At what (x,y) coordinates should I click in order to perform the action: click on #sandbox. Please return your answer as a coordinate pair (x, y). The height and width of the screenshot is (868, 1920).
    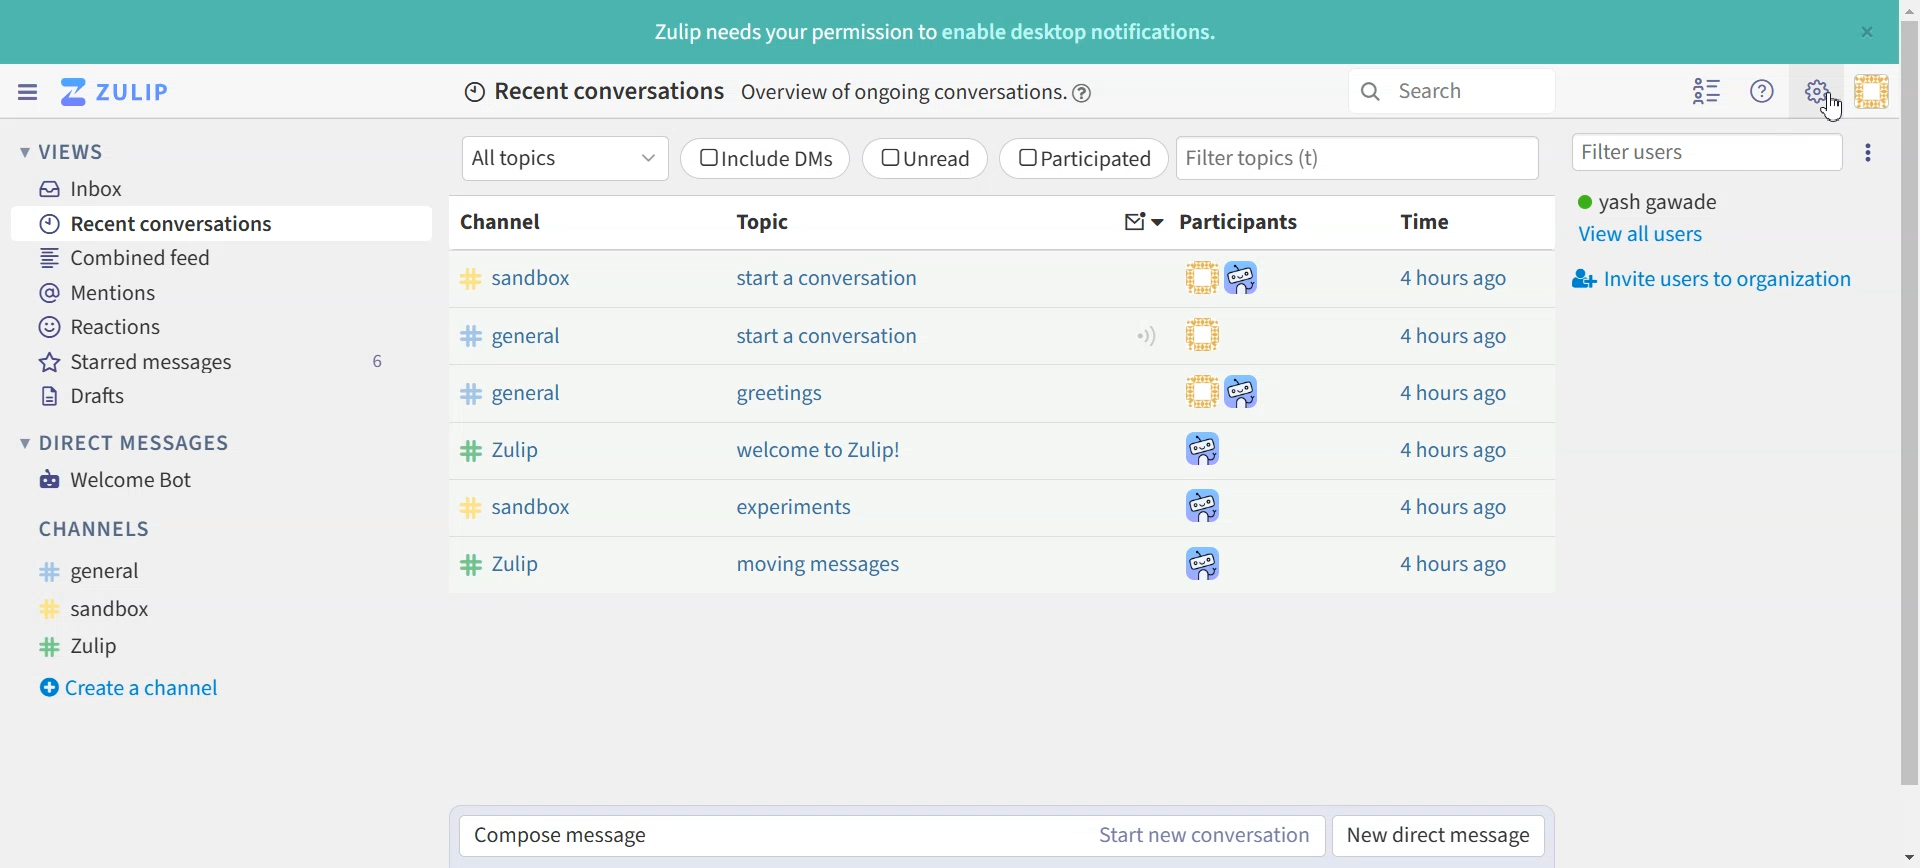
    Looking at the image, I should click on (576, 279).